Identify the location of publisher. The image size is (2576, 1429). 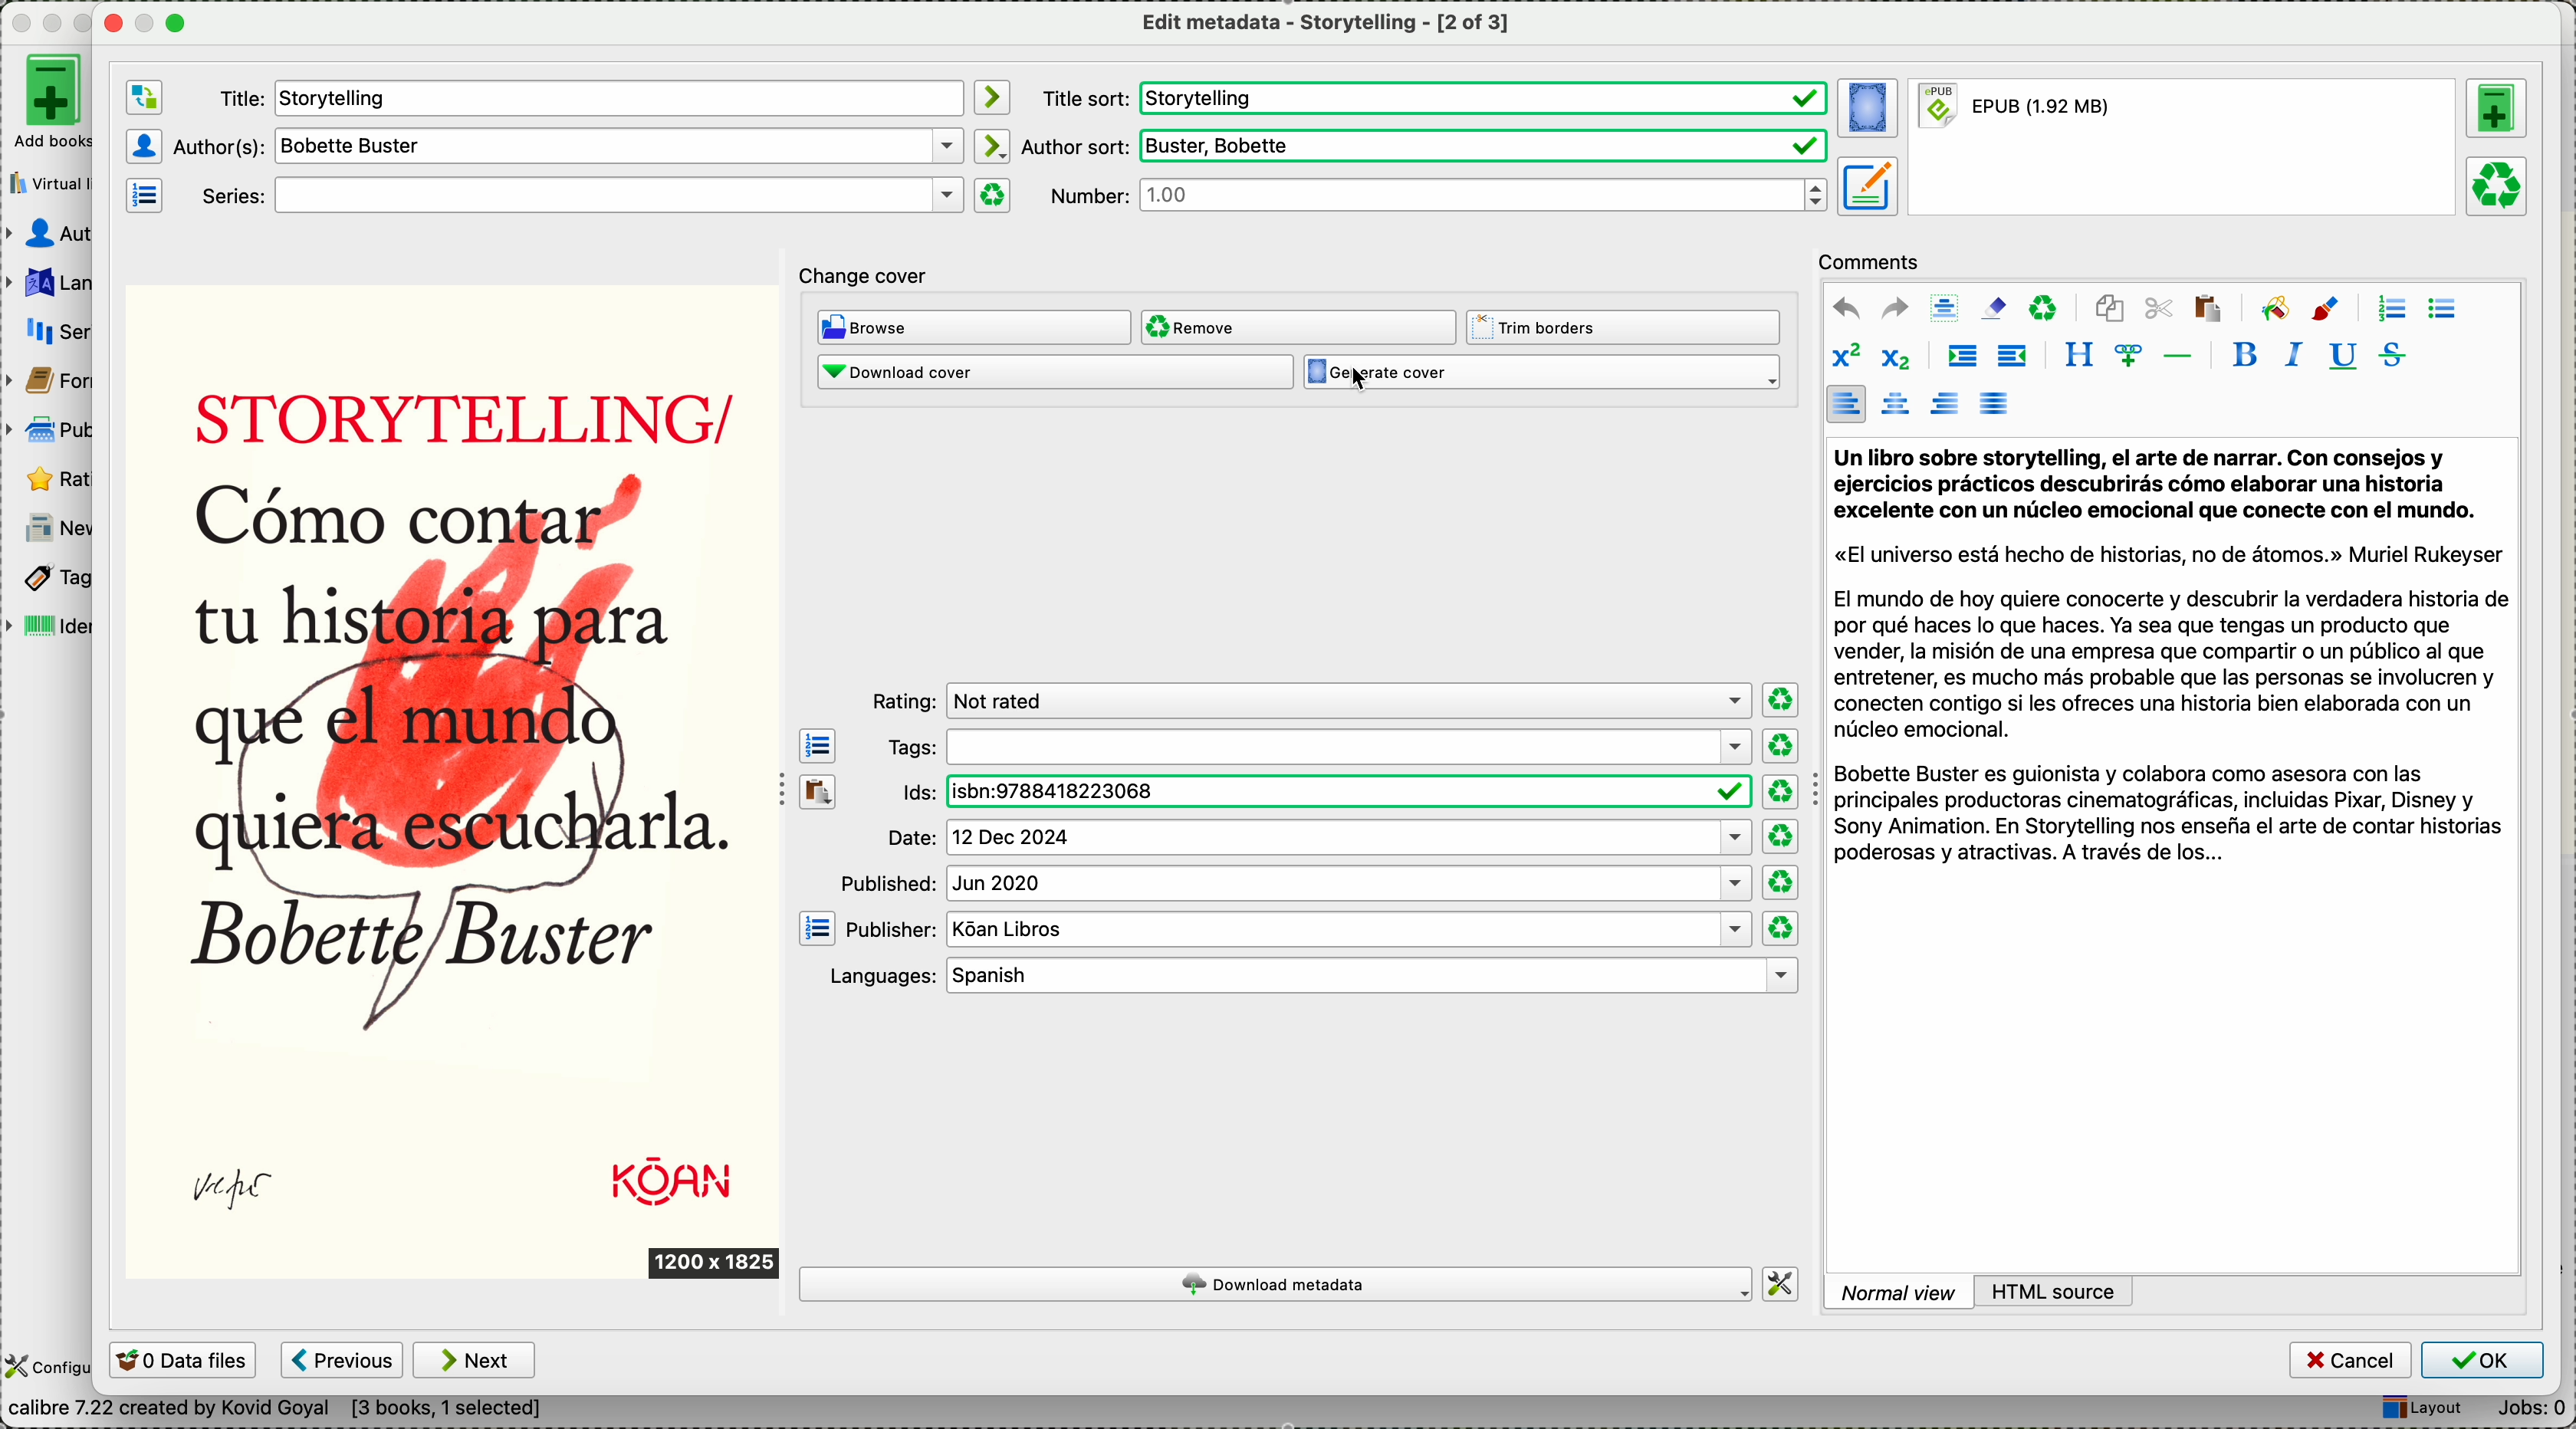
(1297, 930).